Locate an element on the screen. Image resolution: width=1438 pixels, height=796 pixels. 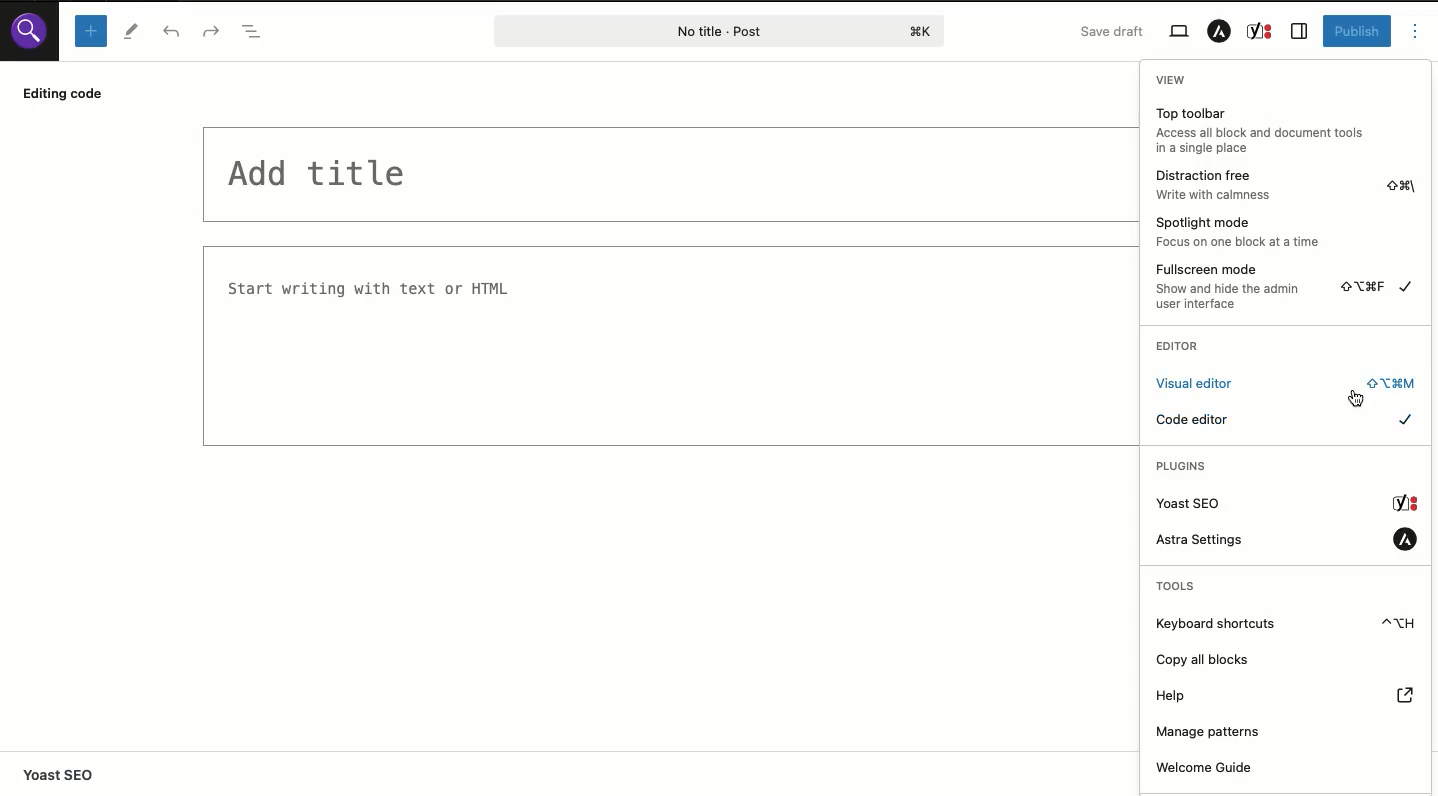
Editing code is located at coordinates (66, 98).